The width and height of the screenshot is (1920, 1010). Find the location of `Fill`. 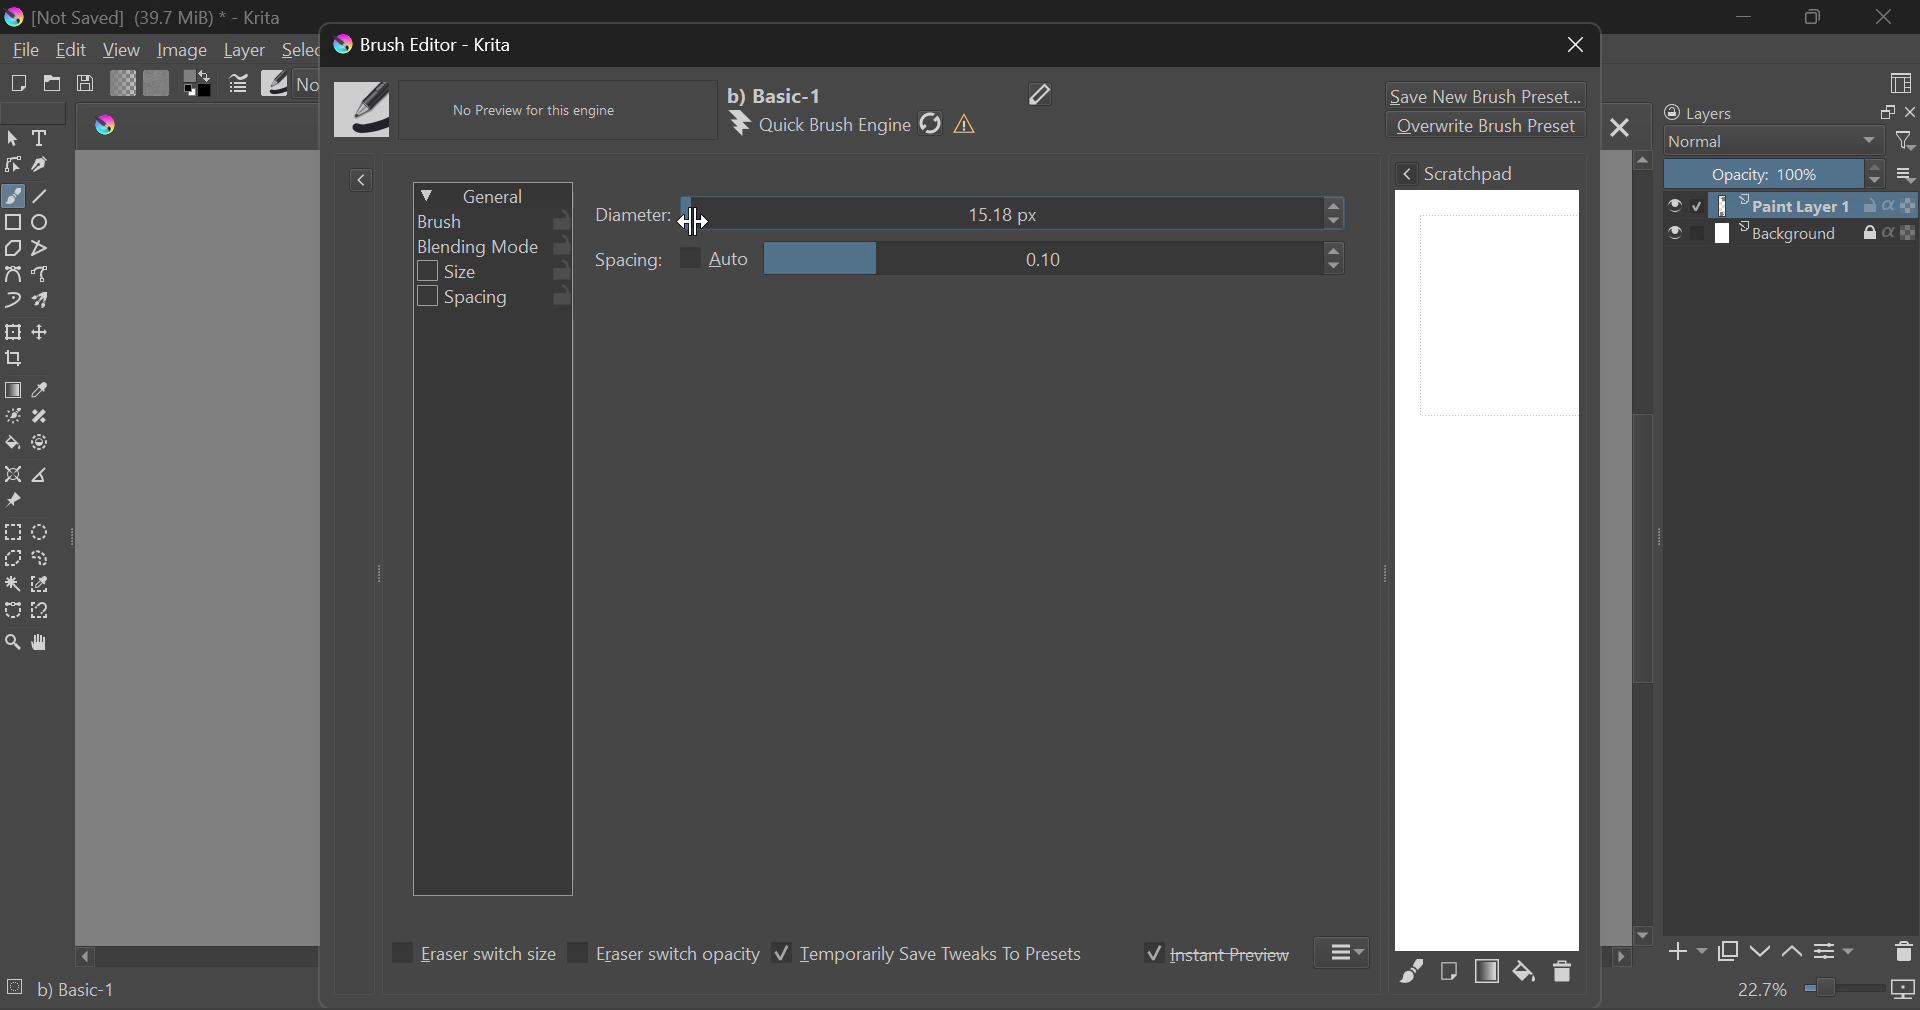

Fill is located at coordinates (13, 445).